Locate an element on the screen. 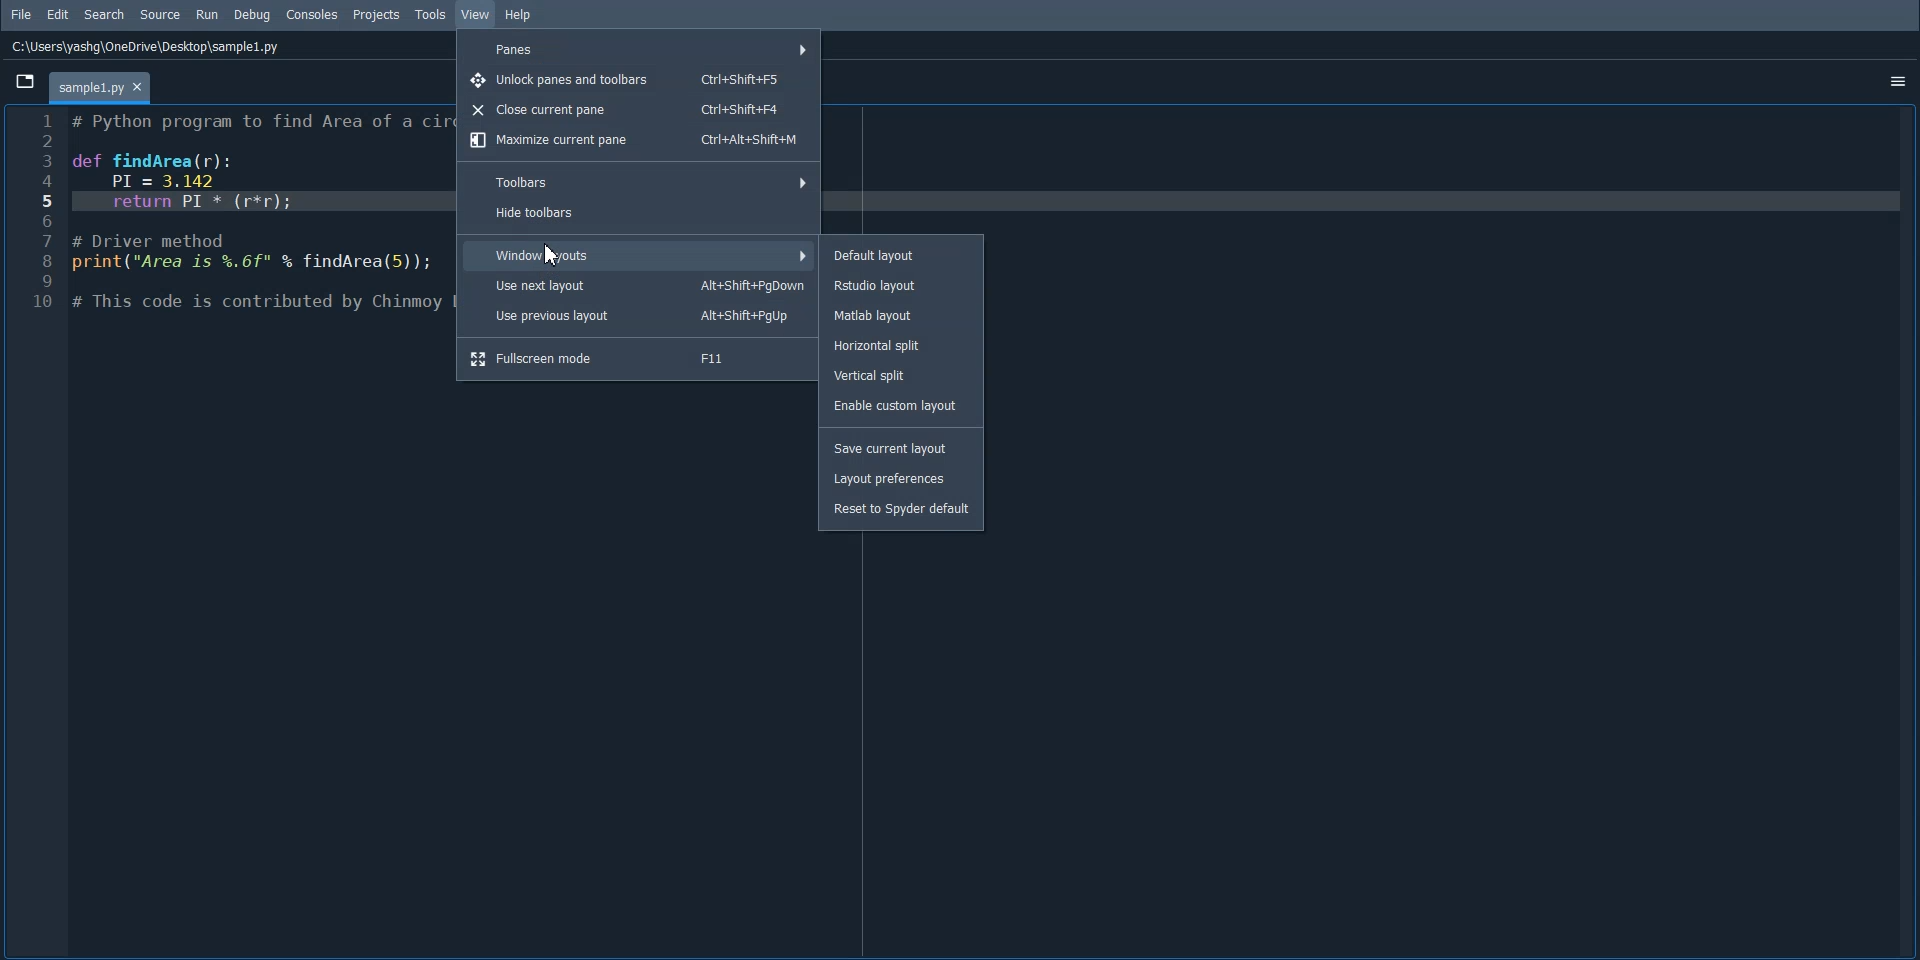  Window layout is located at coordinates (638, 255).